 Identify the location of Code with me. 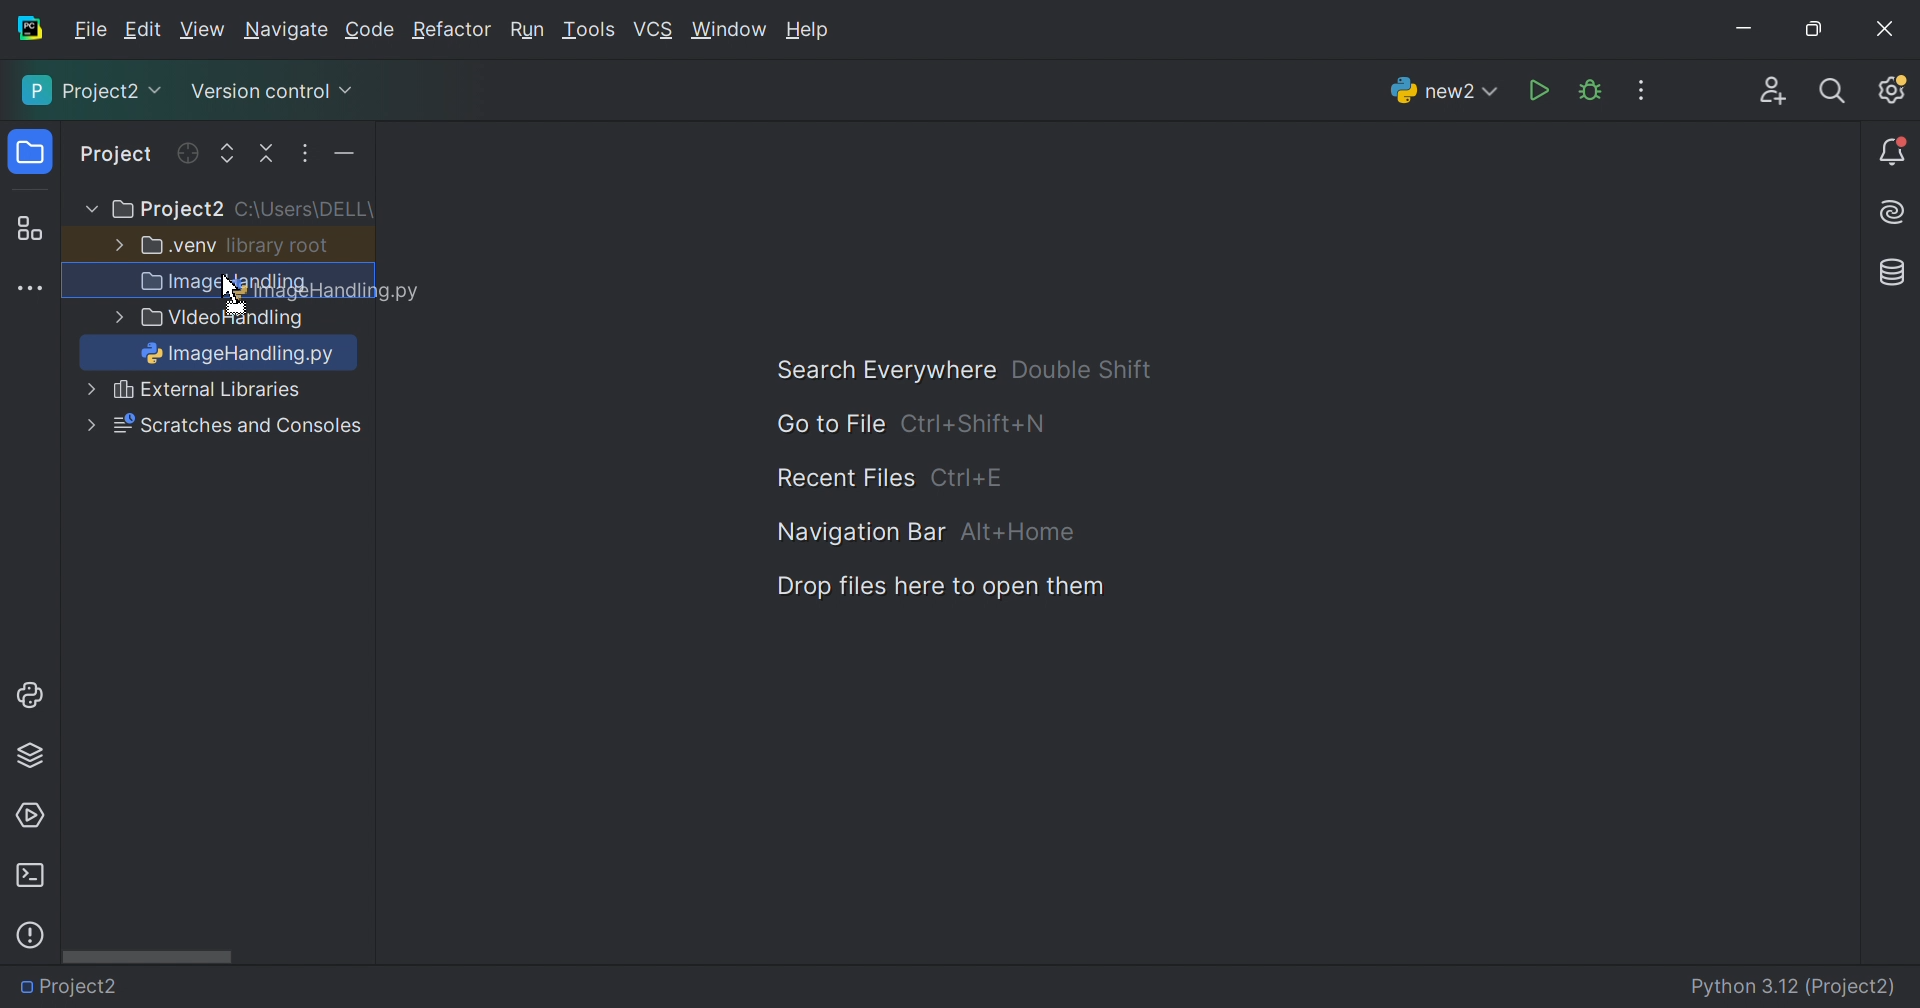
(1773, 94).